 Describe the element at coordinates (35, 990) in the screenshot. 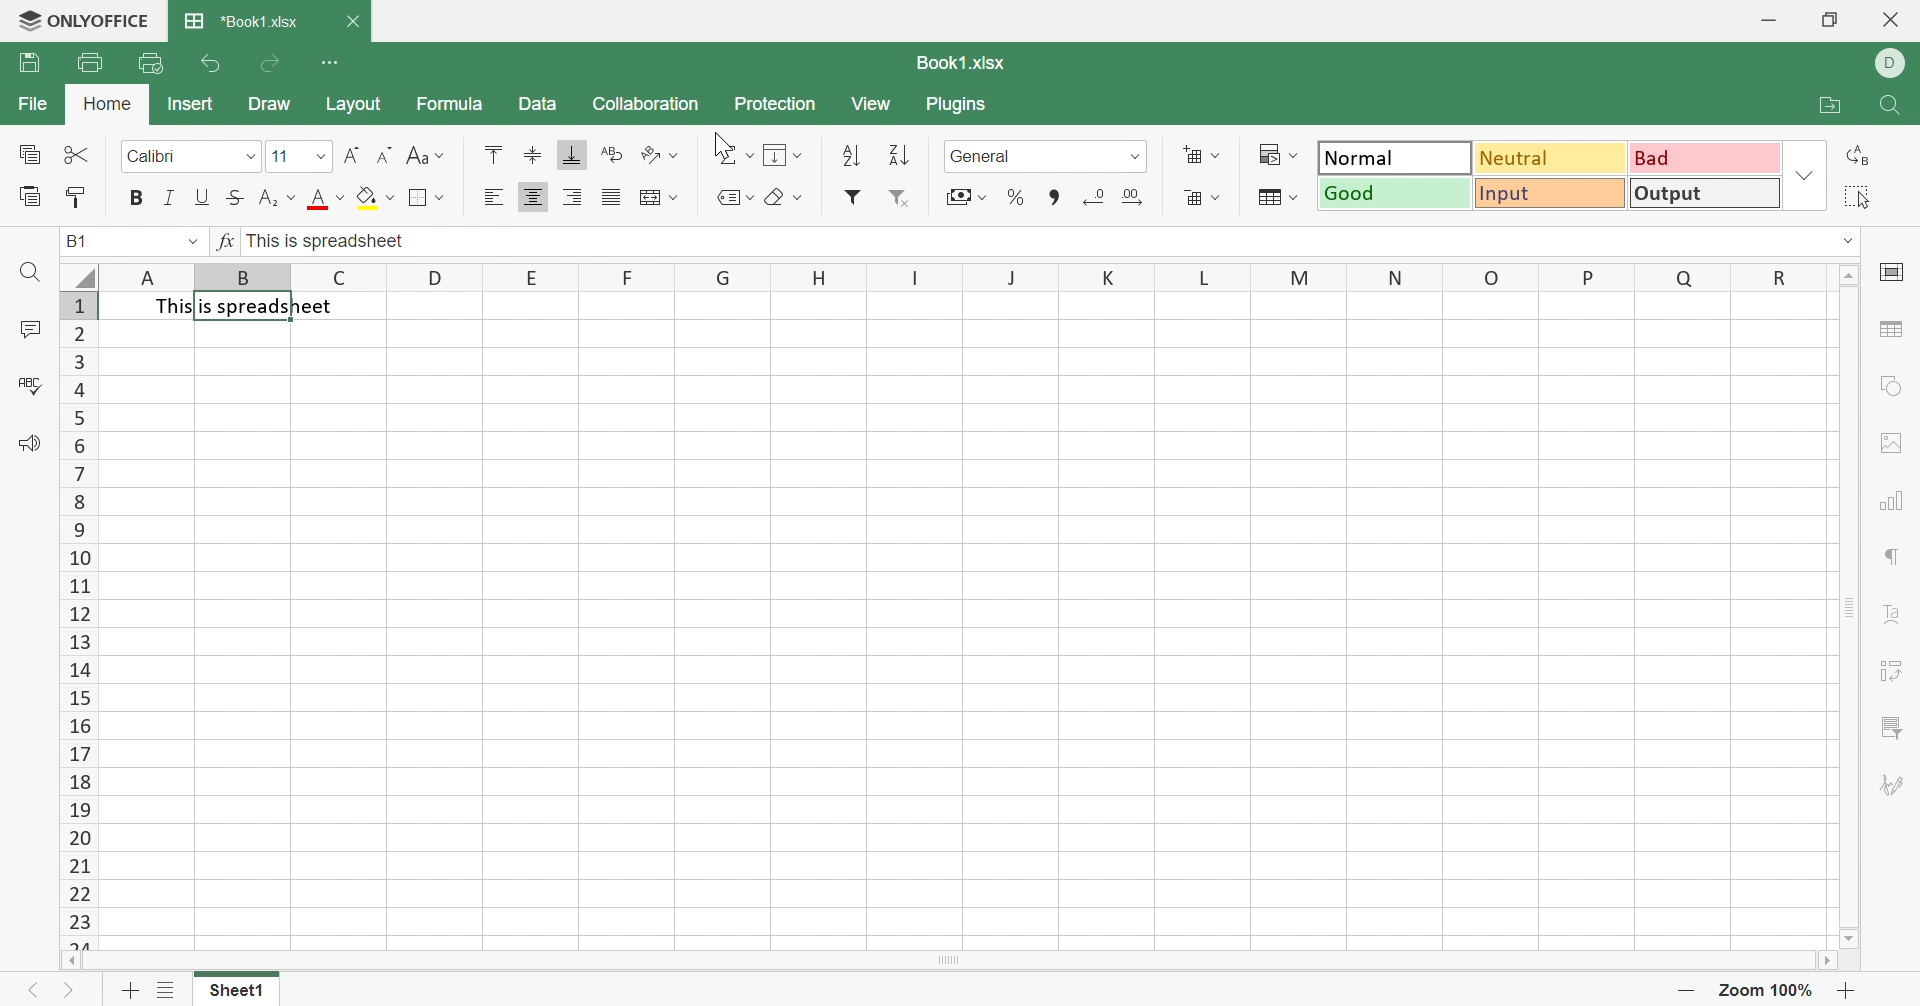

I see `Previous` at that location.